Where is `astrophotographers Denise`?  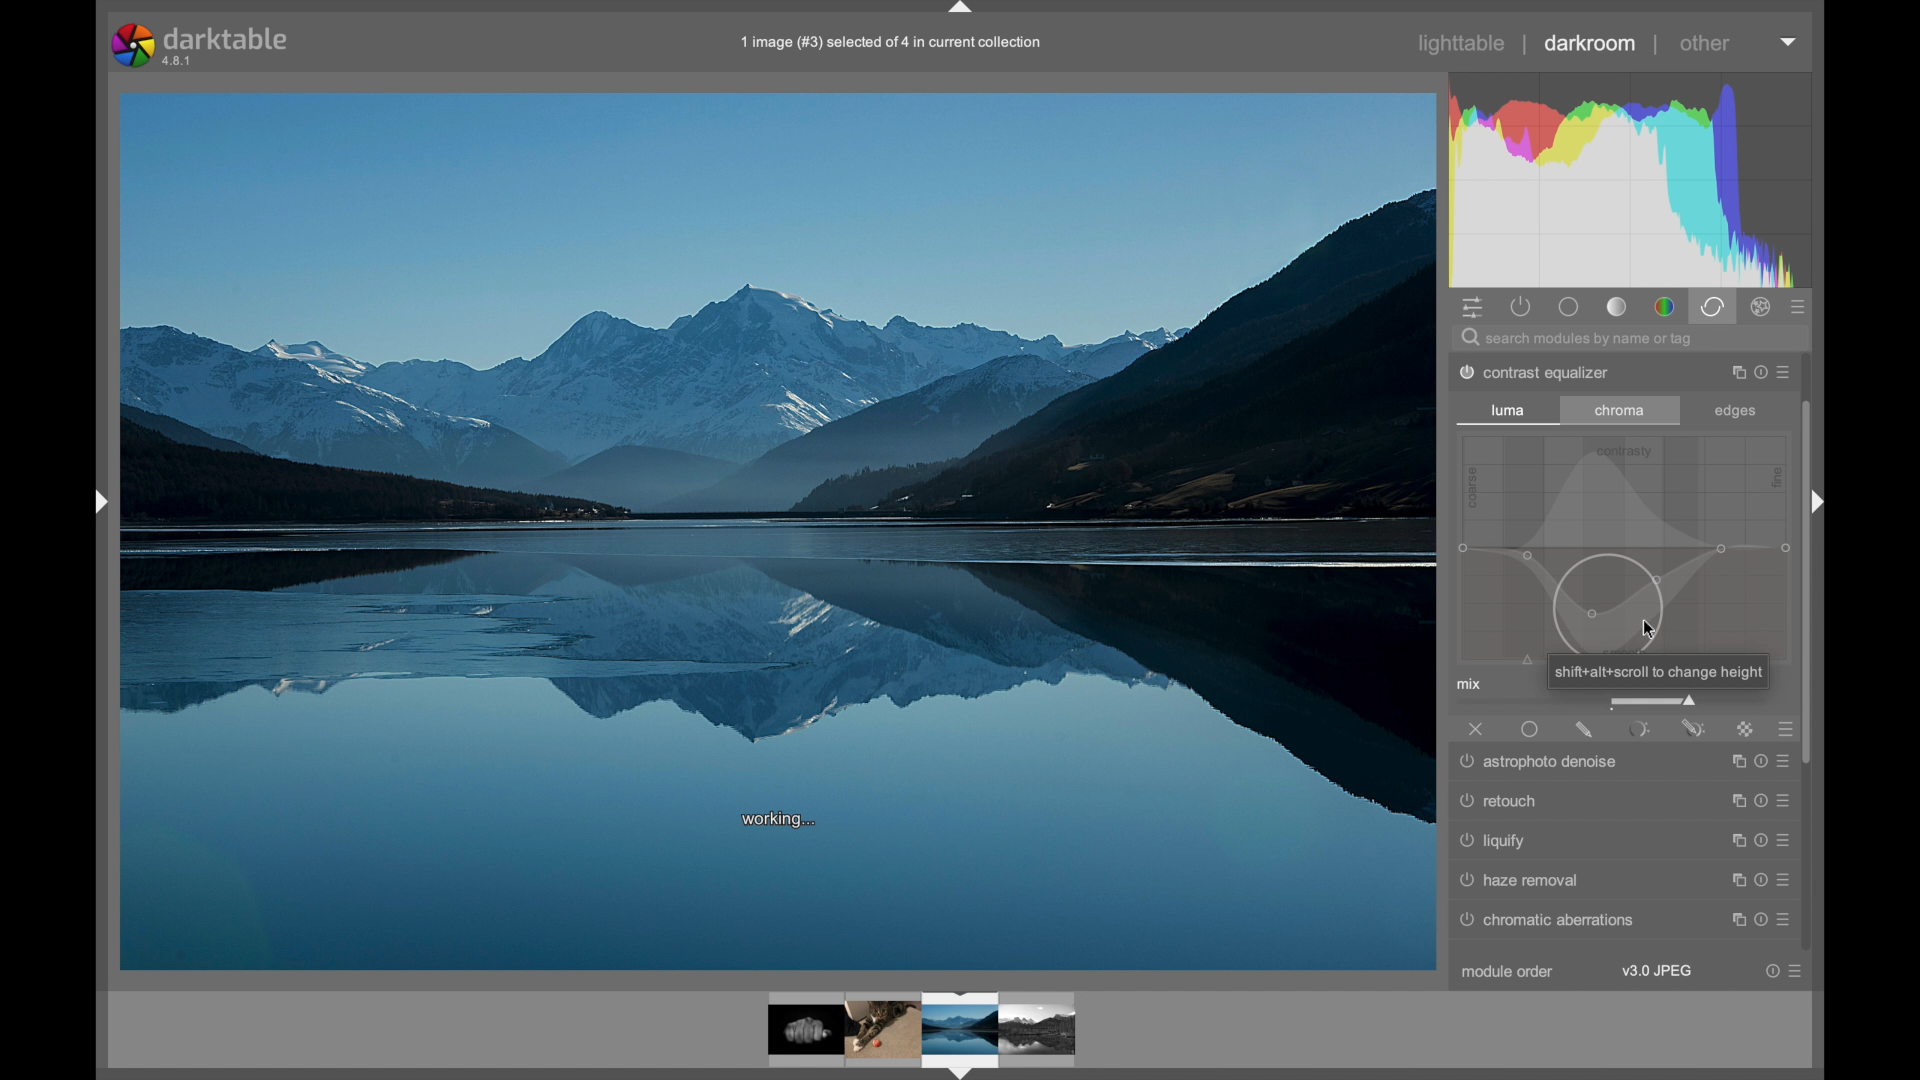
astrophotographers Denise is located at coordinates (1541, 763).